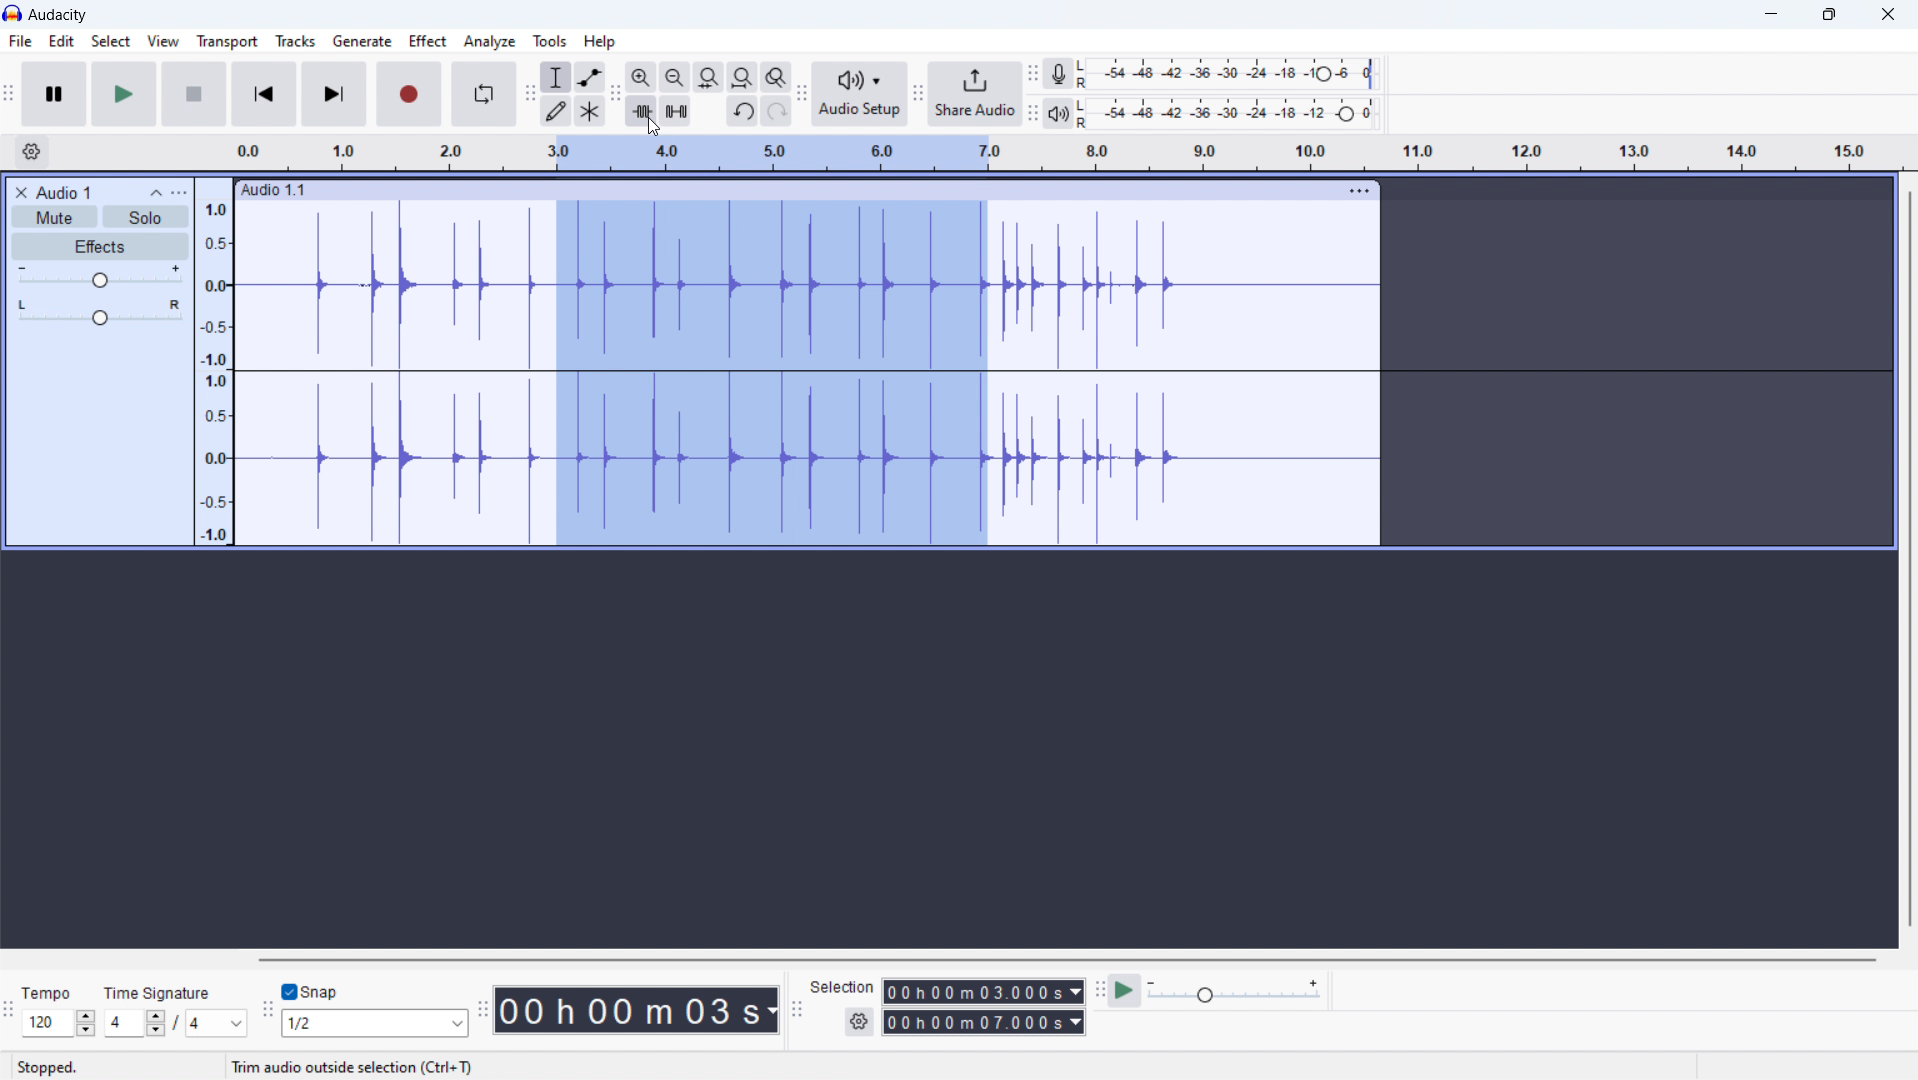 The width and height of the screenshot is (1918, 1080). What do you see at coordinates (653, 127) in the screenshot?
I see `cursor` at bounding box center [653, 127].